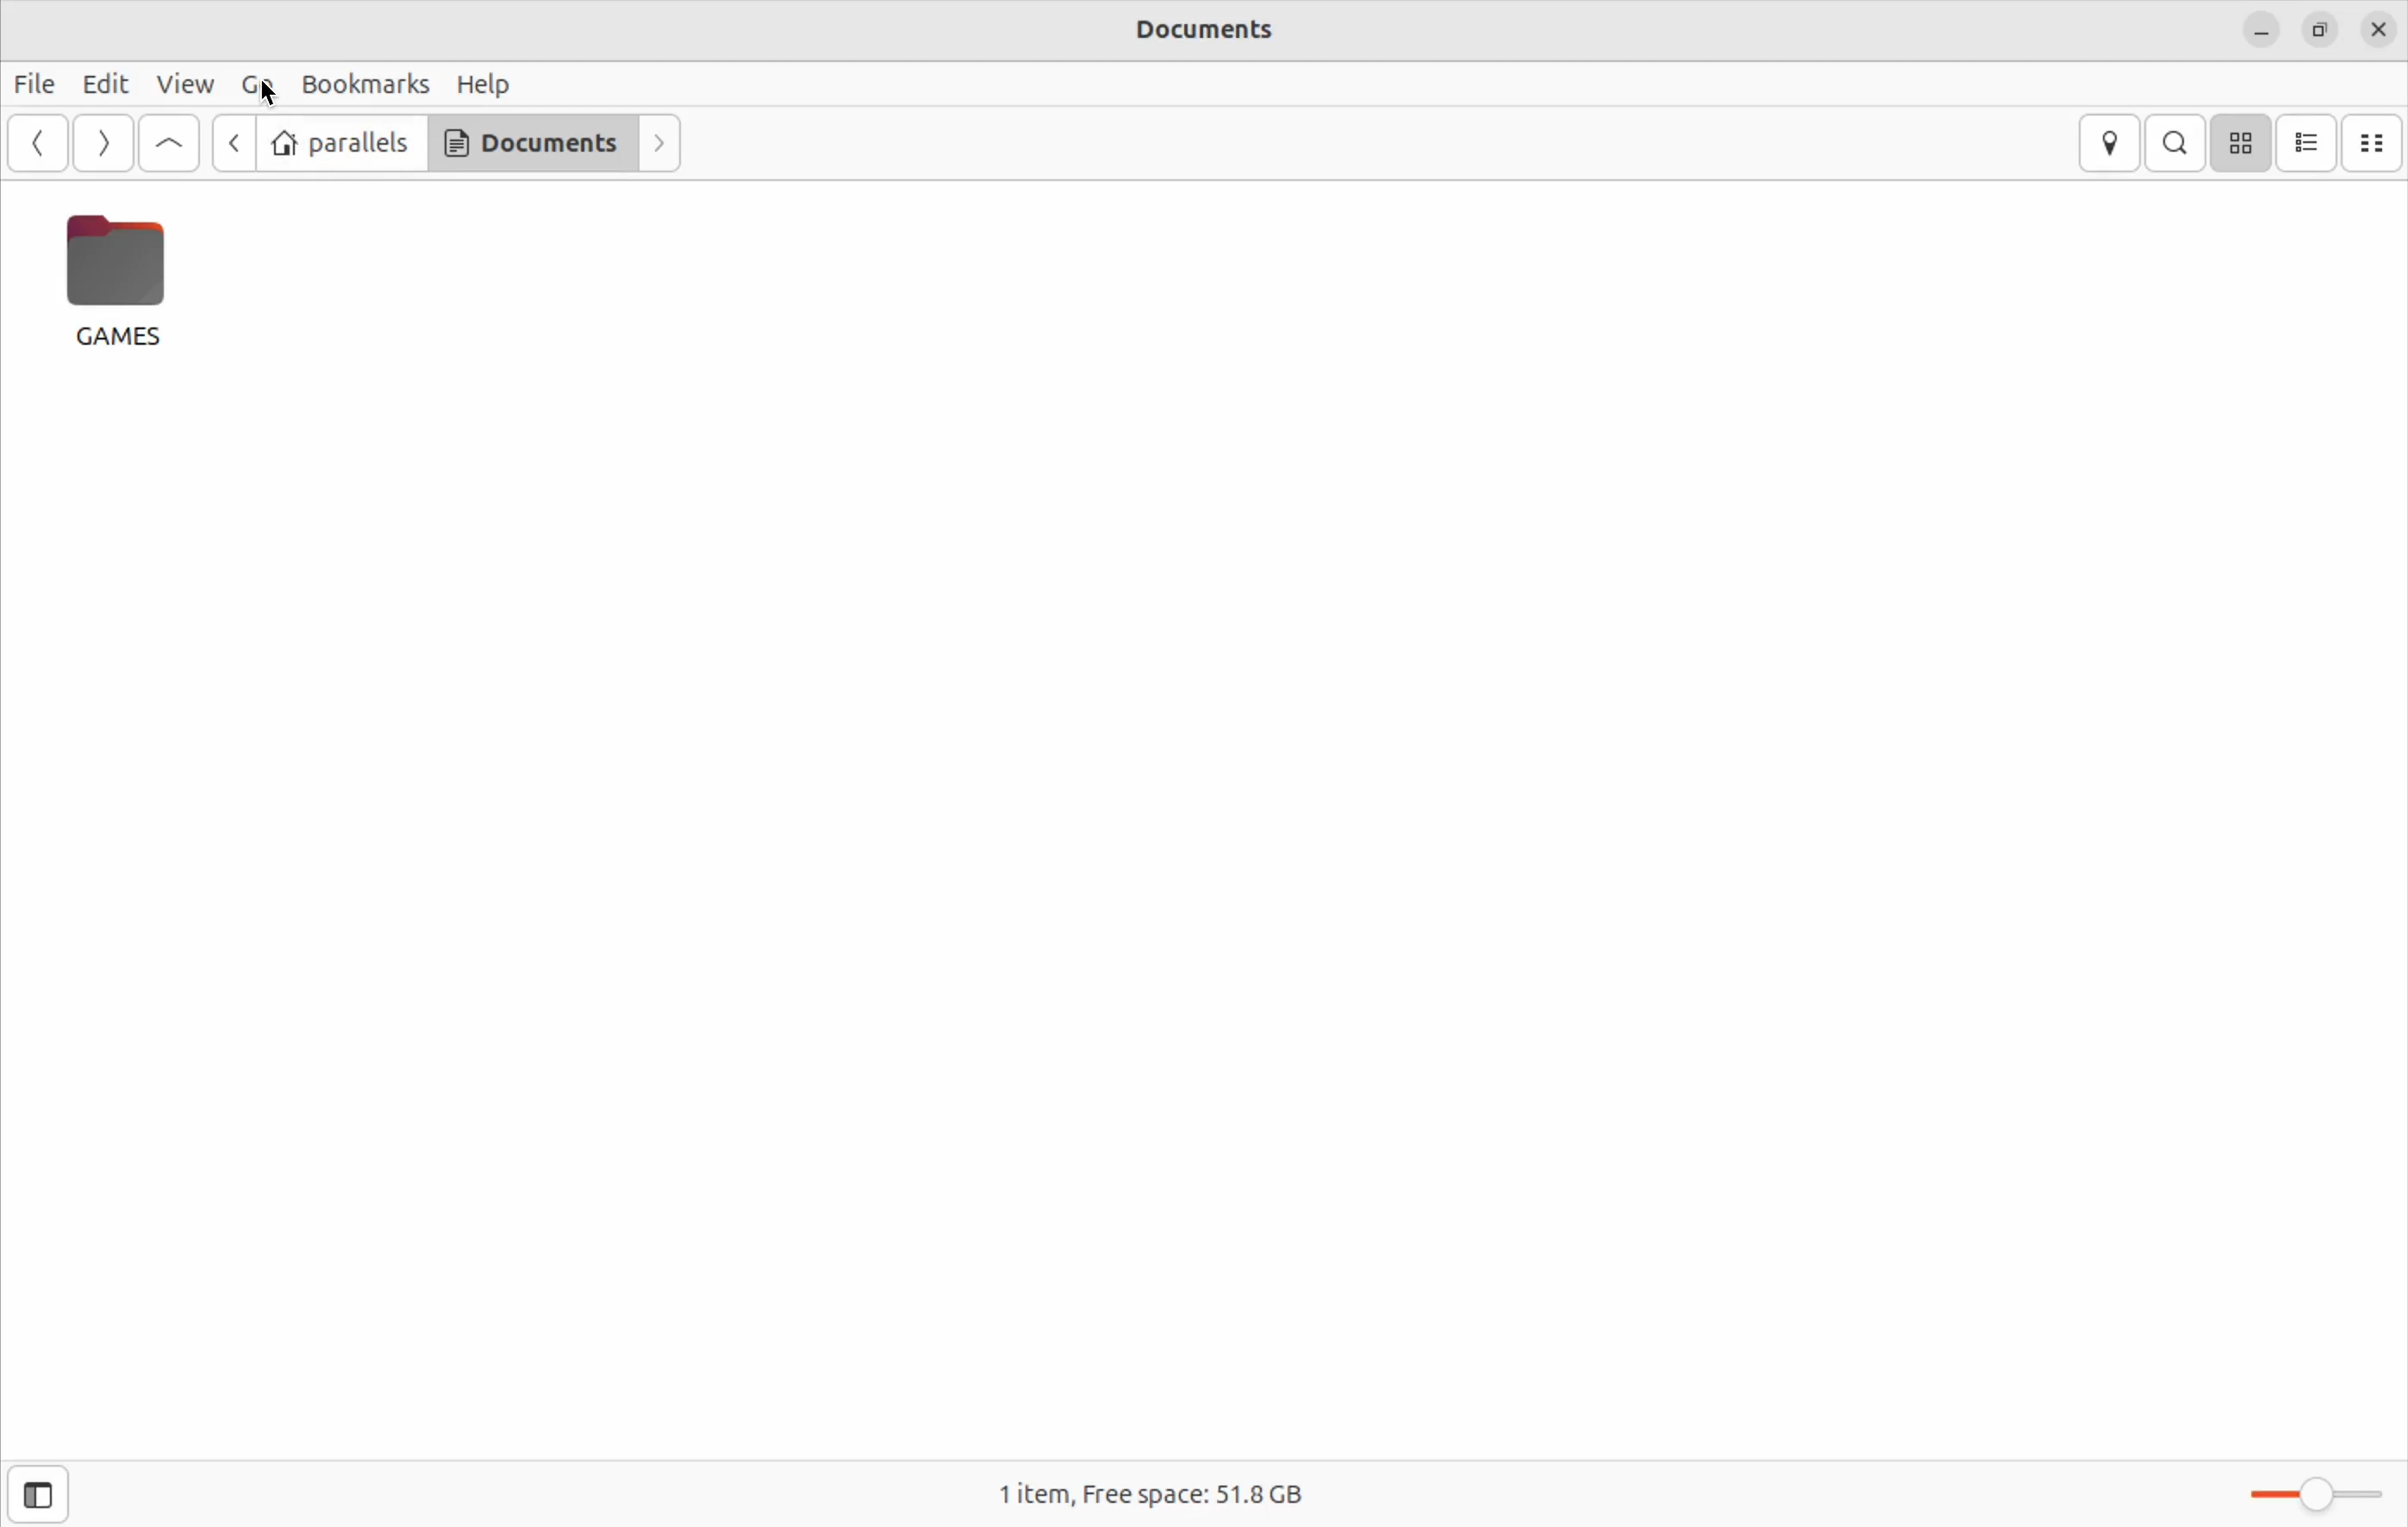  I want to click on go back, so click(40, 143).